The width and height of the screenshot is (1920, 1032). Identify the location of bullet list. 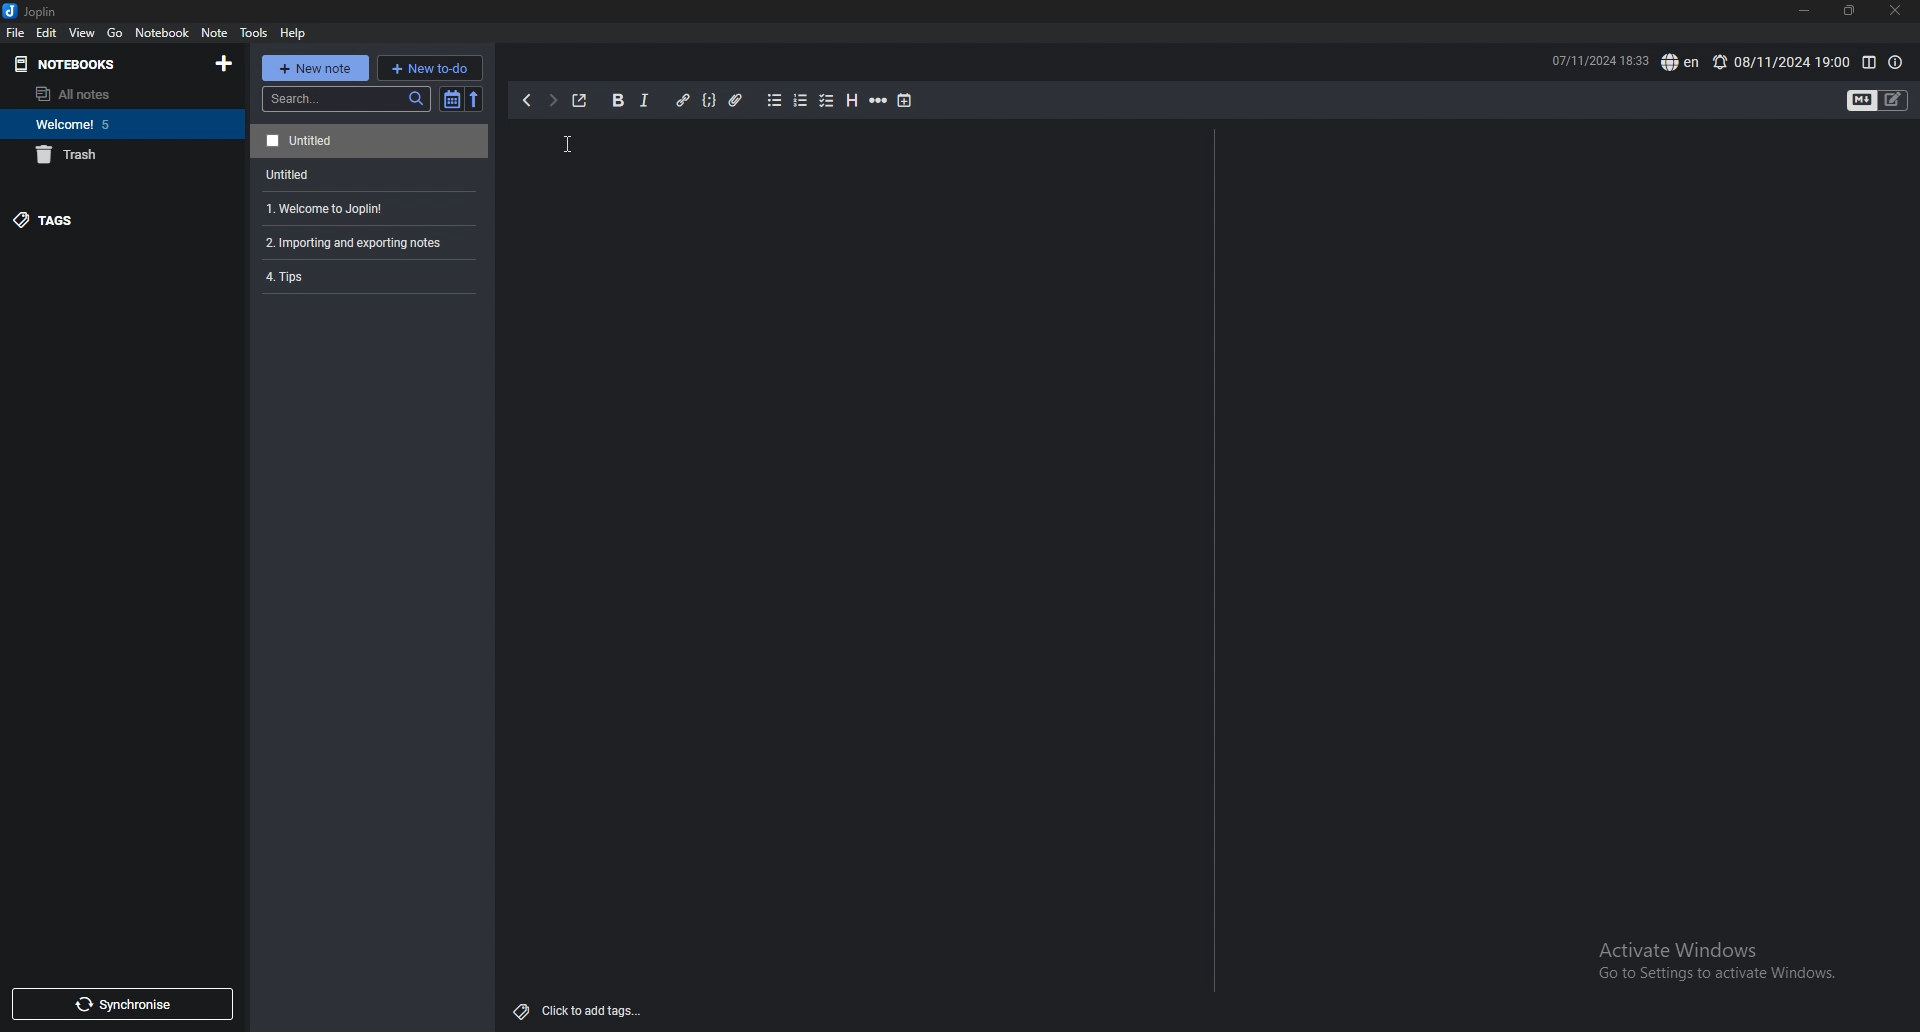
(774, 101).